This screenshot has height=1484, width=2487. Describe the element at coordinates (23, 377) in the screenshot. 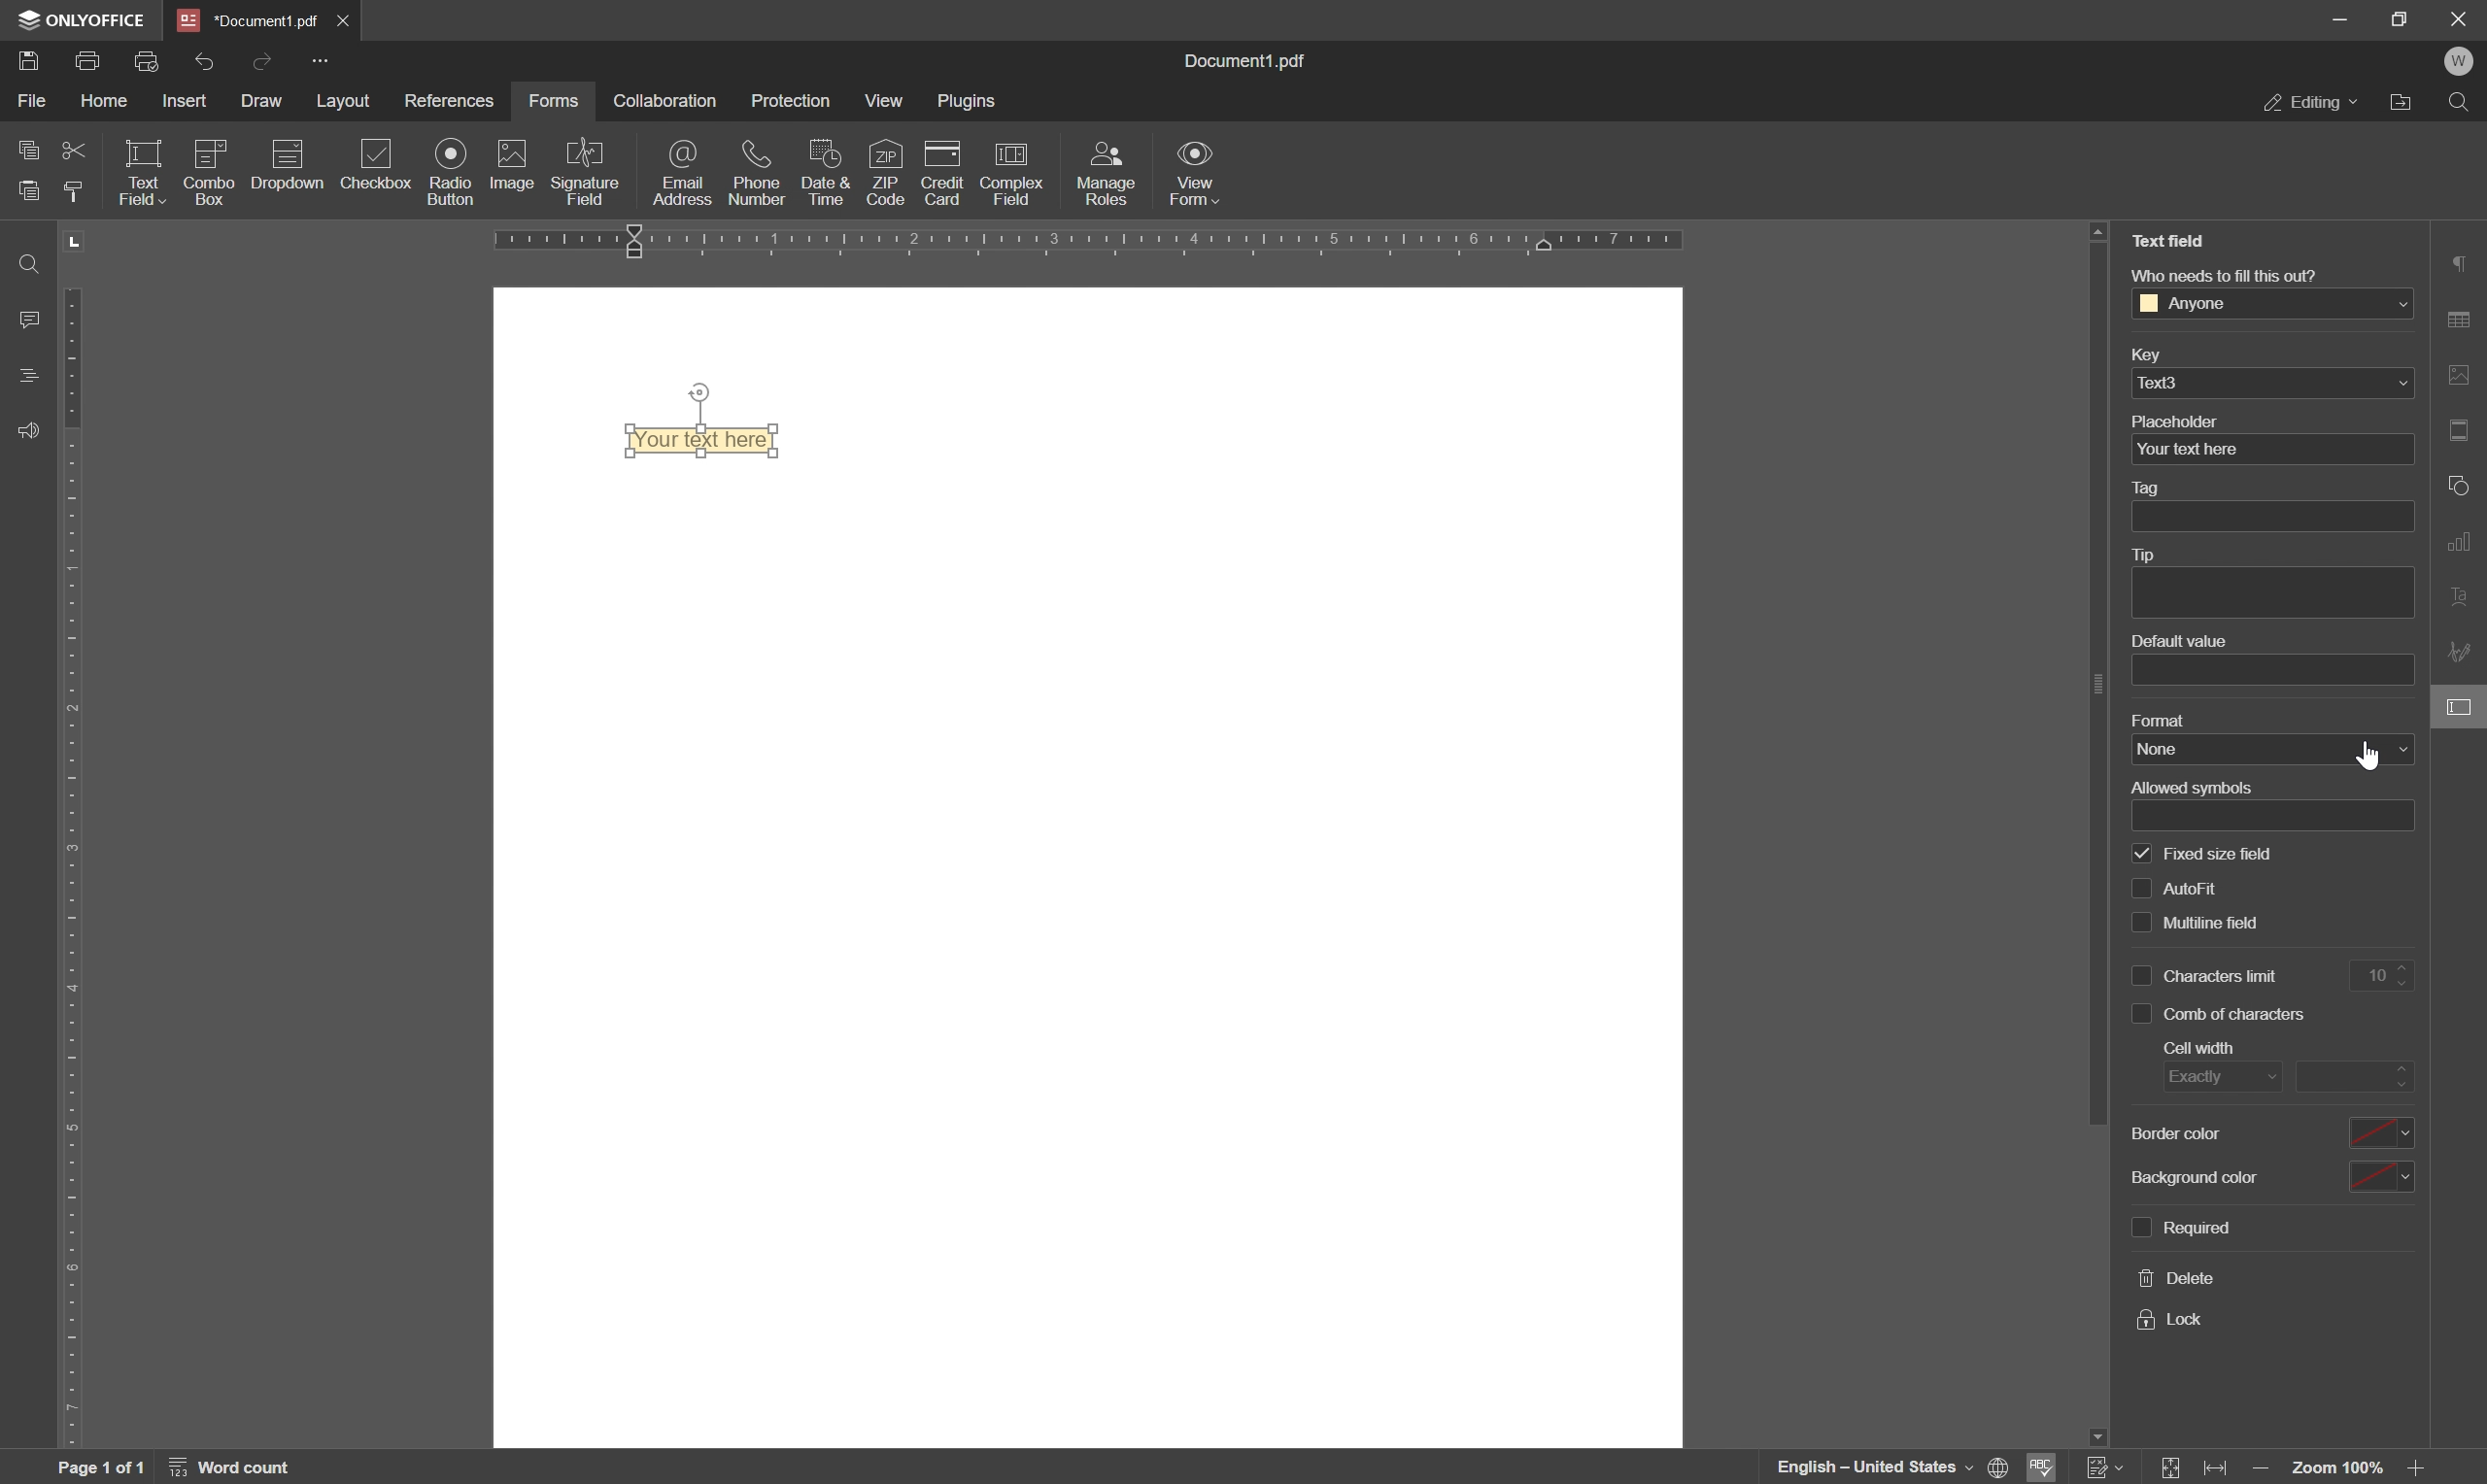

I see `headings` at that location.